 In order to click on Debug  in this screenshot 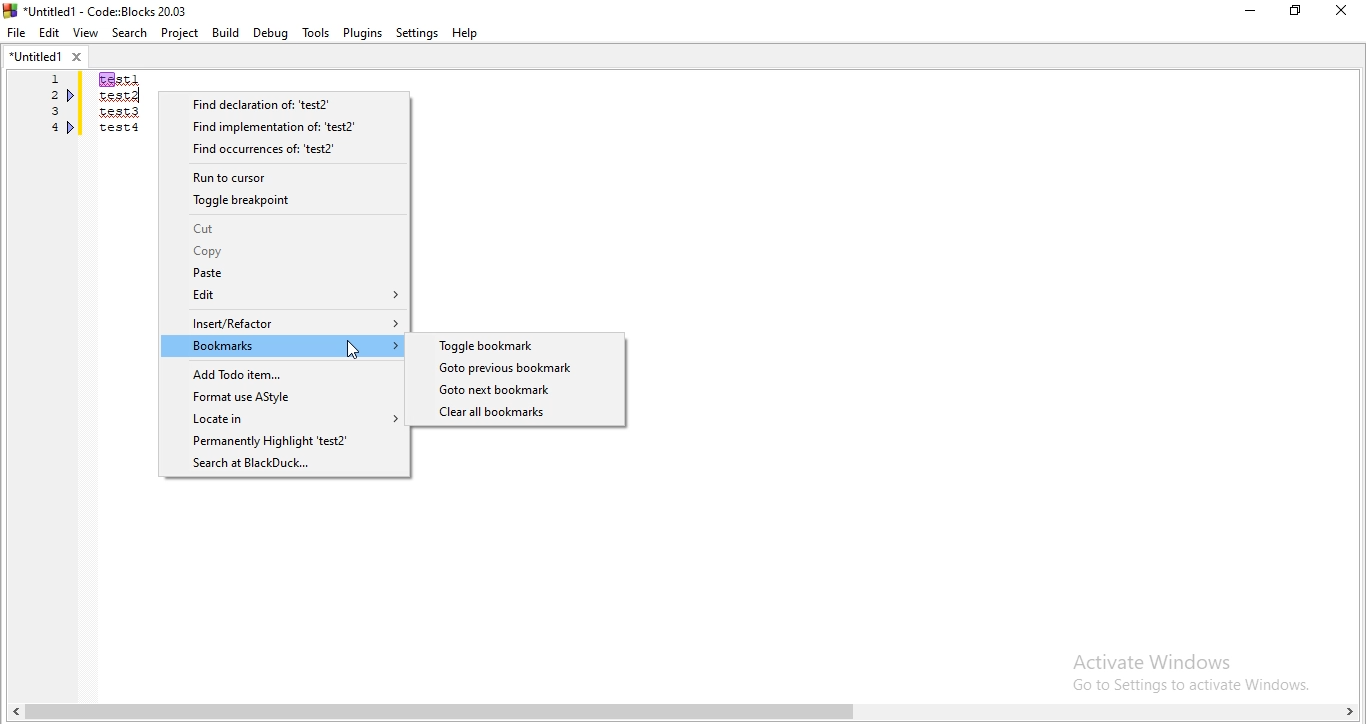, I will do `click(269, 31)`.